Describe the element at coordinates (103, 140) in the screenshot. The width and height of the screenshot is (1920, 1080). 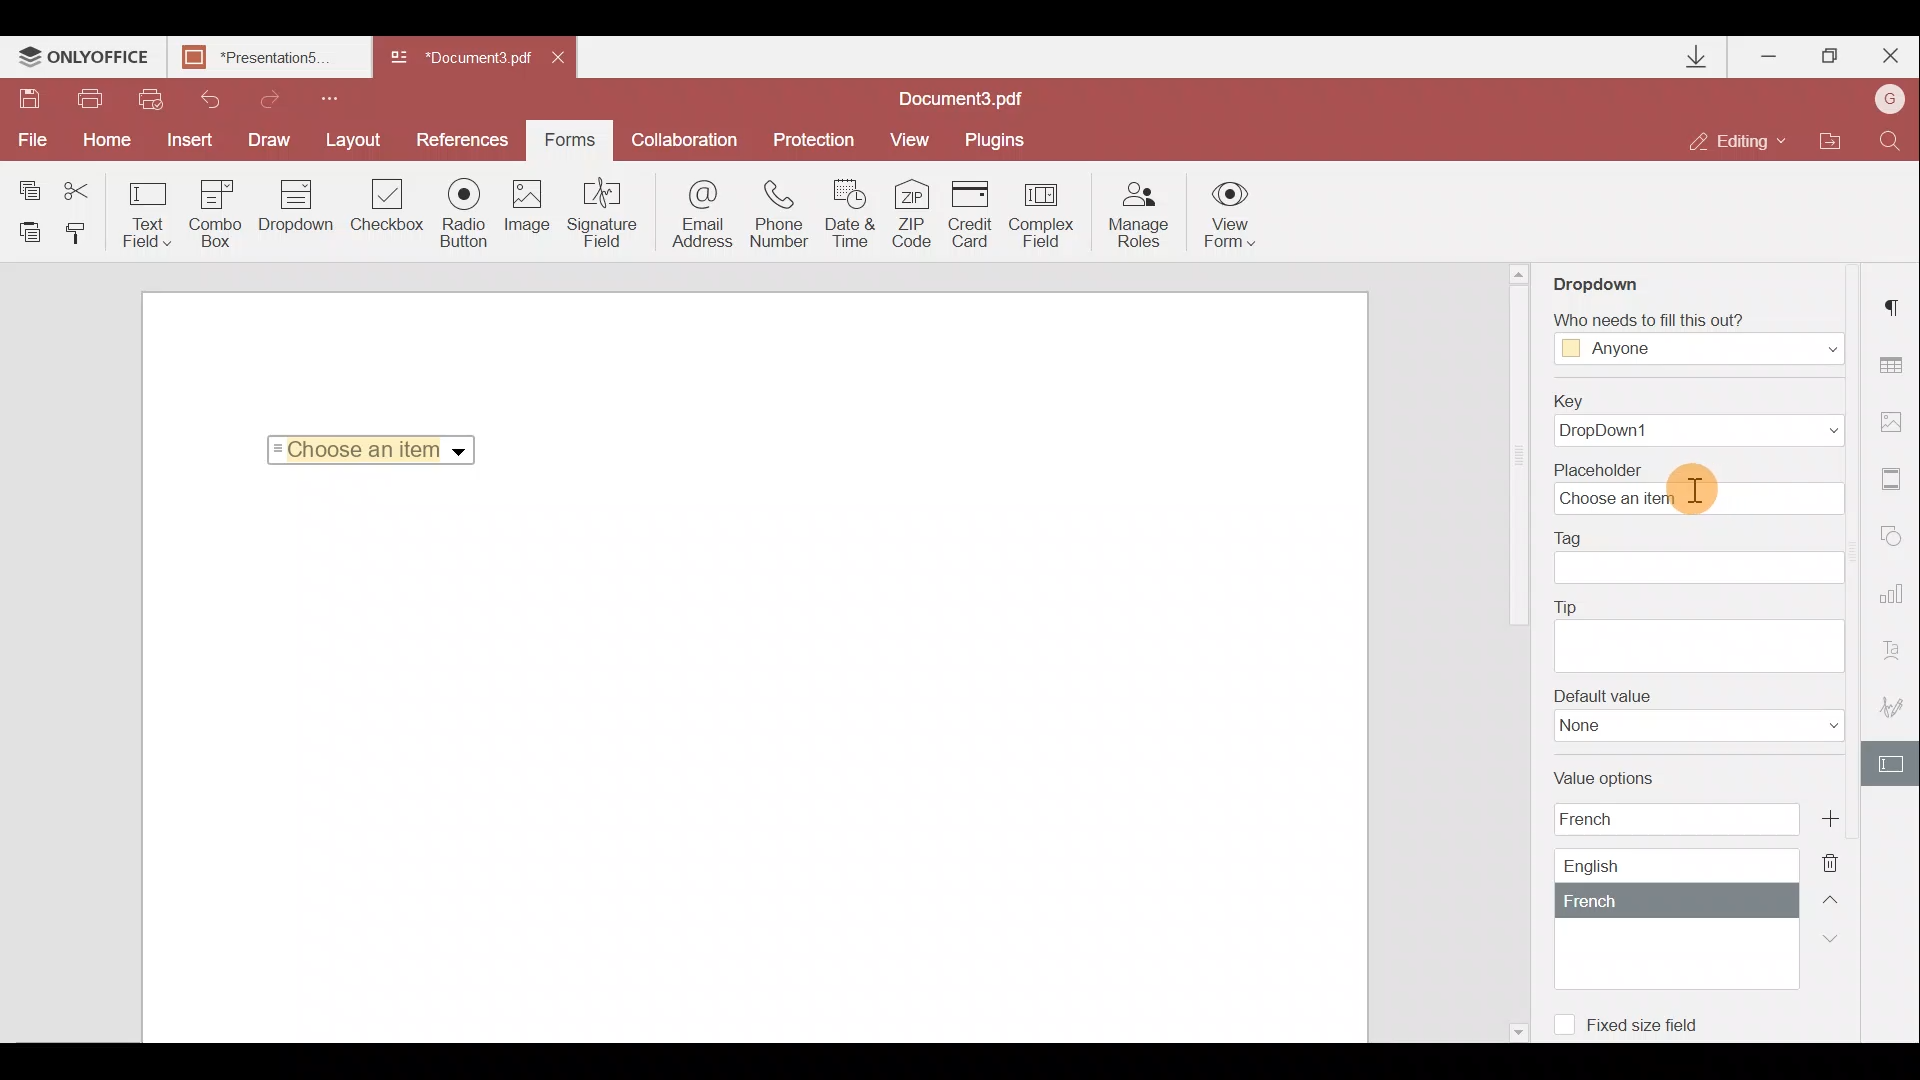
I see `Home` at that location.